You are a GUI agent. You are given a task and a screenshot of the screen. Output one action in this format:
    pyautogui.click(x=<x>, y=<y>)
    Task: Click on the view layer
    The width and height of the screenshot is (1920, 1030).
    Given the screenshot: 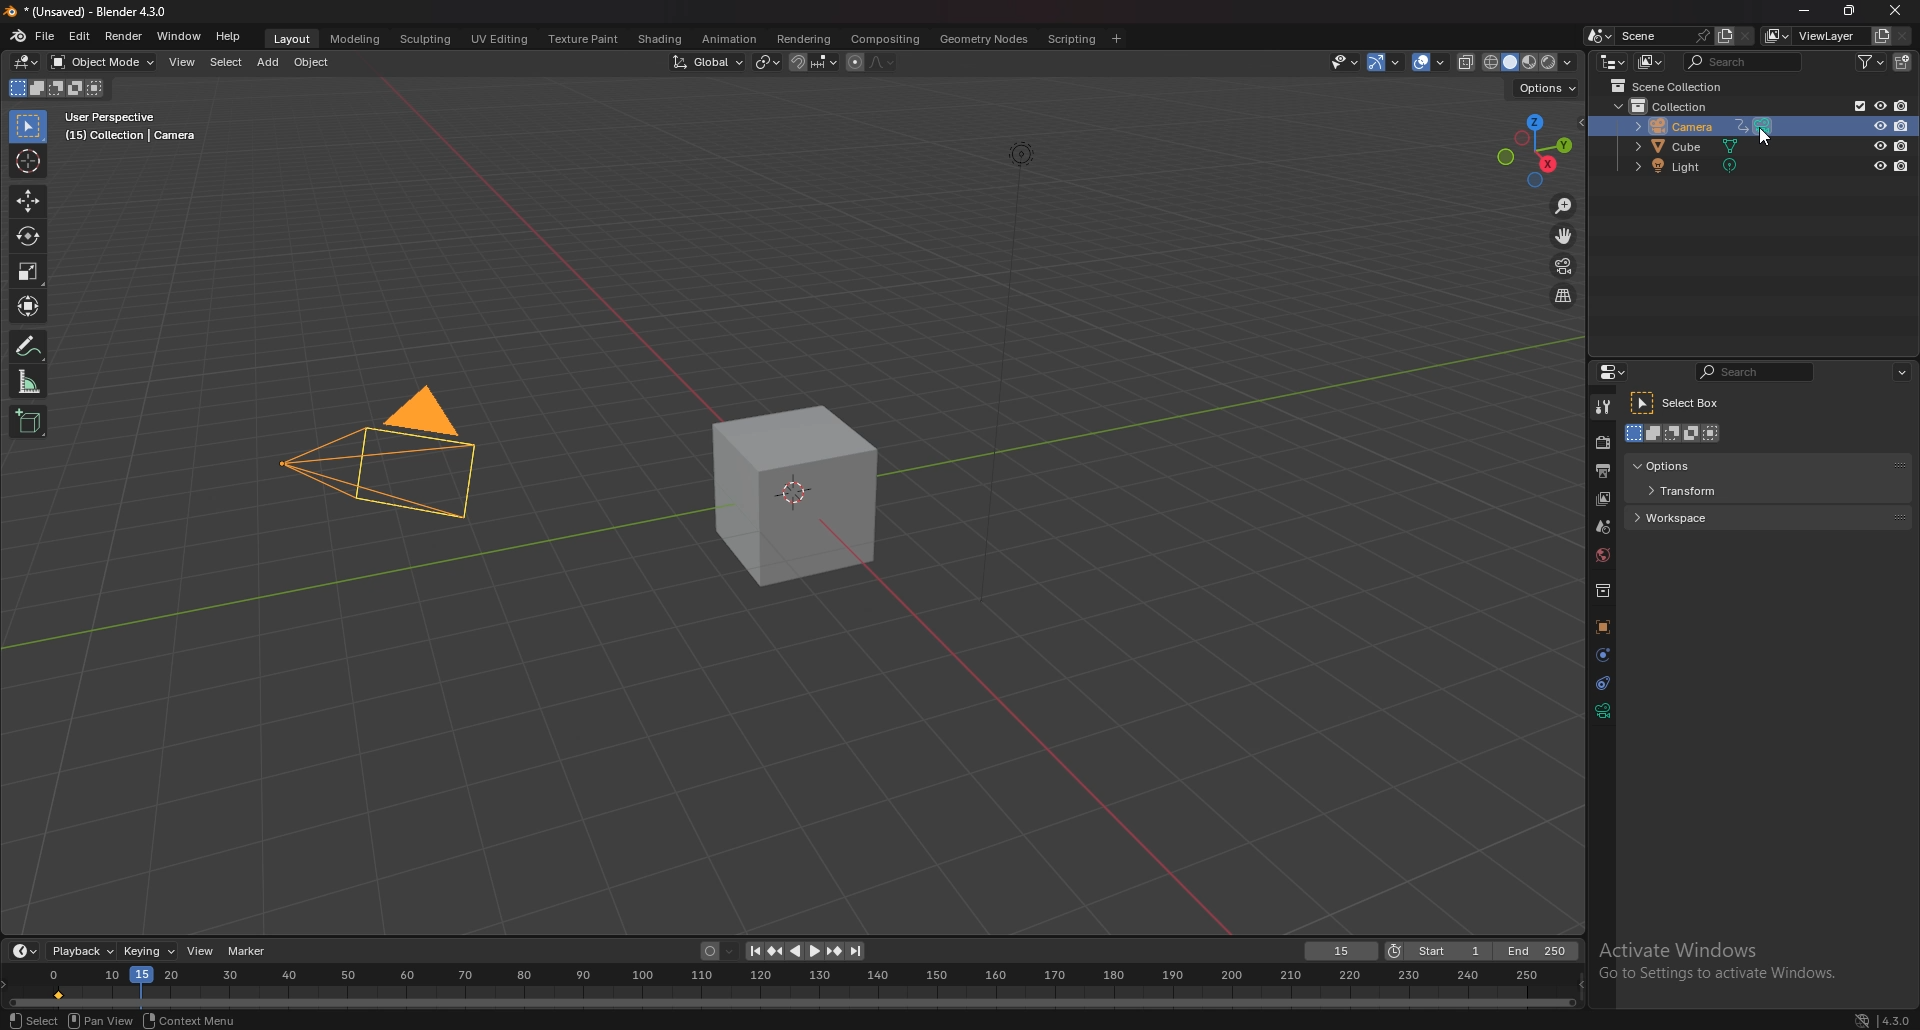 What is the action you would take?
    pyautogui.click(x=1814, y=36)
    